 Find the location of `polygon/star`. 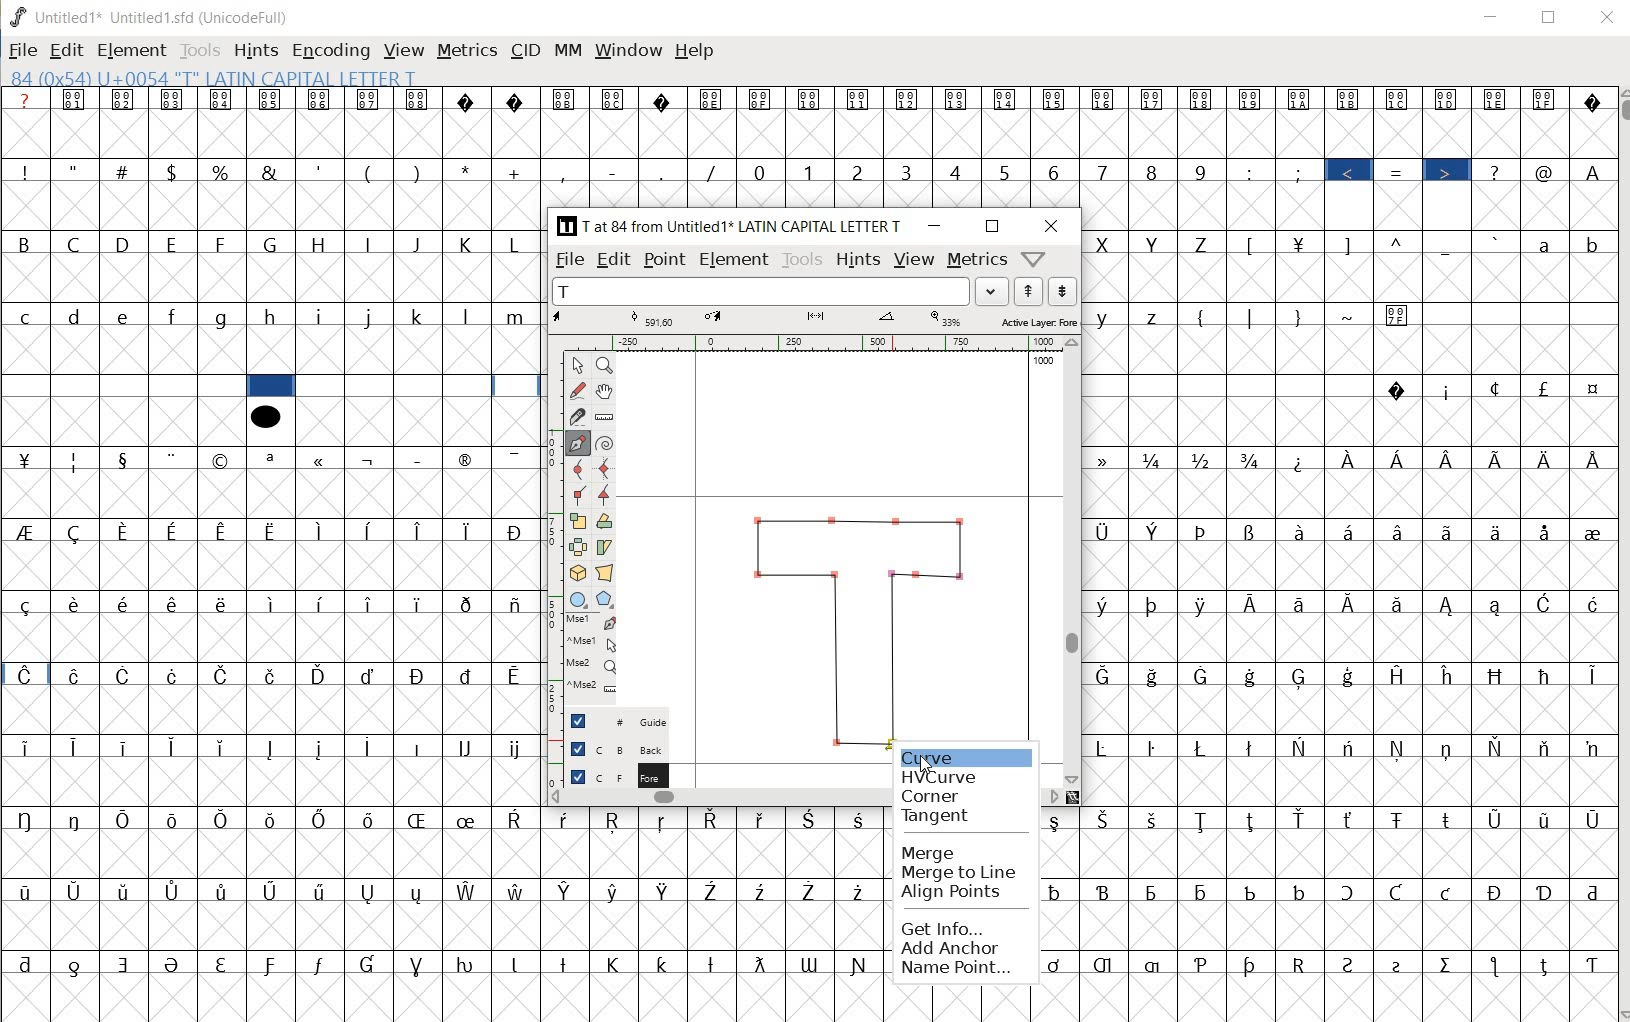

polygon/star is located at coordinates (604, 599).